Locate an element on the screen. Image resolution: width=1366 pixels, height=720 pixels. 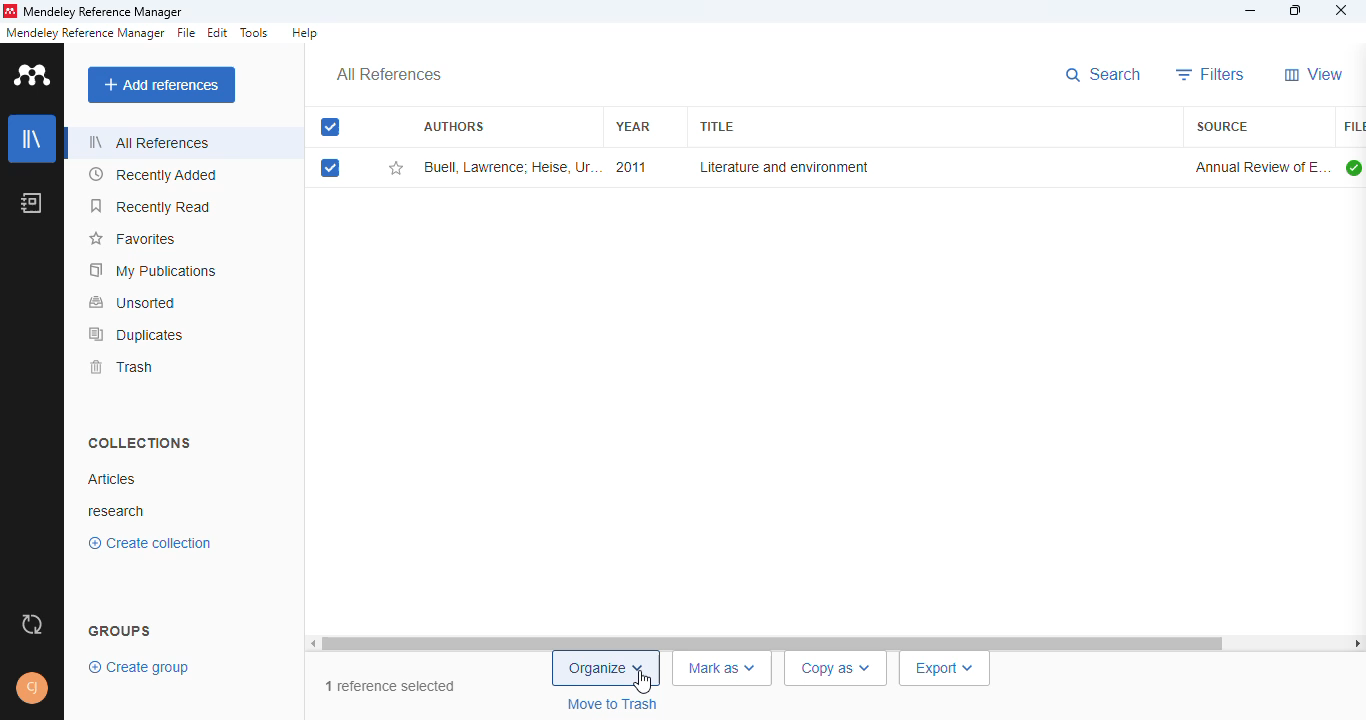
literature and environment is located at coordinates (782, 167).